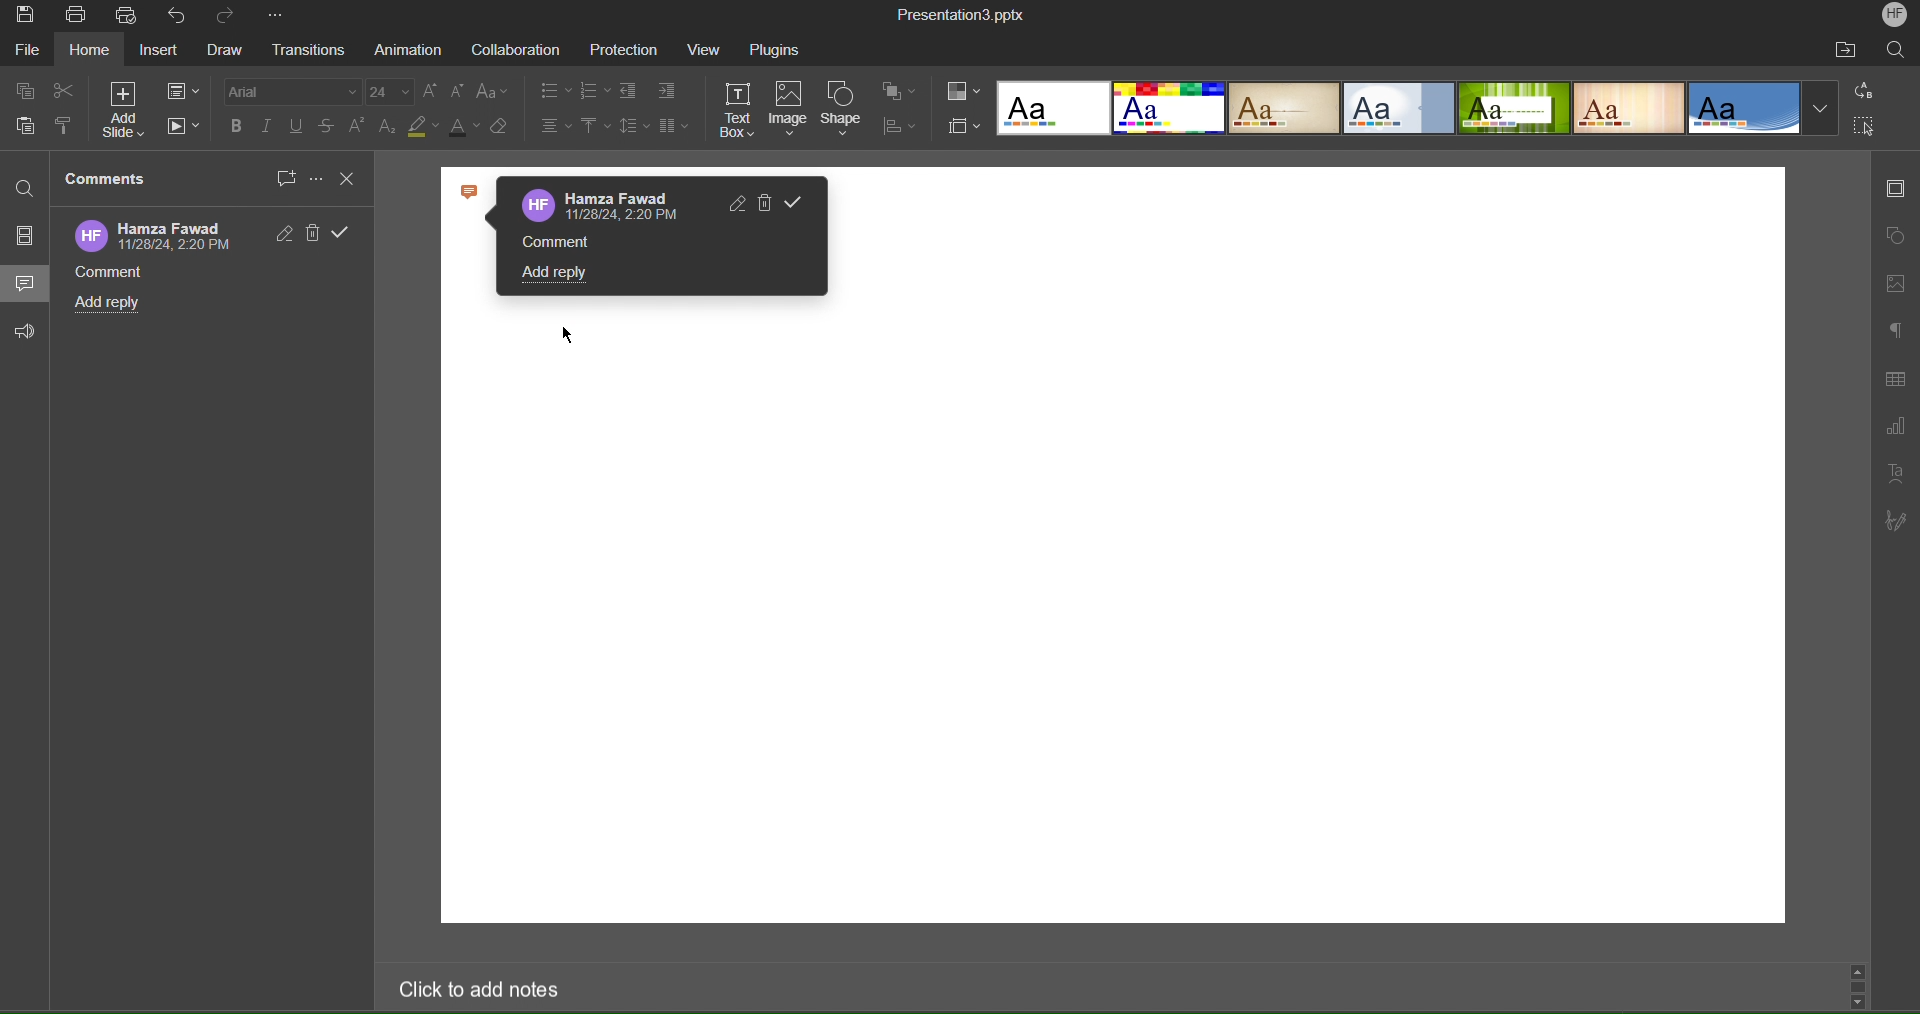 The height and width of the screenshot is (1014, 1920). Describe the element at coordinates (285, 232) in the screenshot. I see `Edit` at that location.